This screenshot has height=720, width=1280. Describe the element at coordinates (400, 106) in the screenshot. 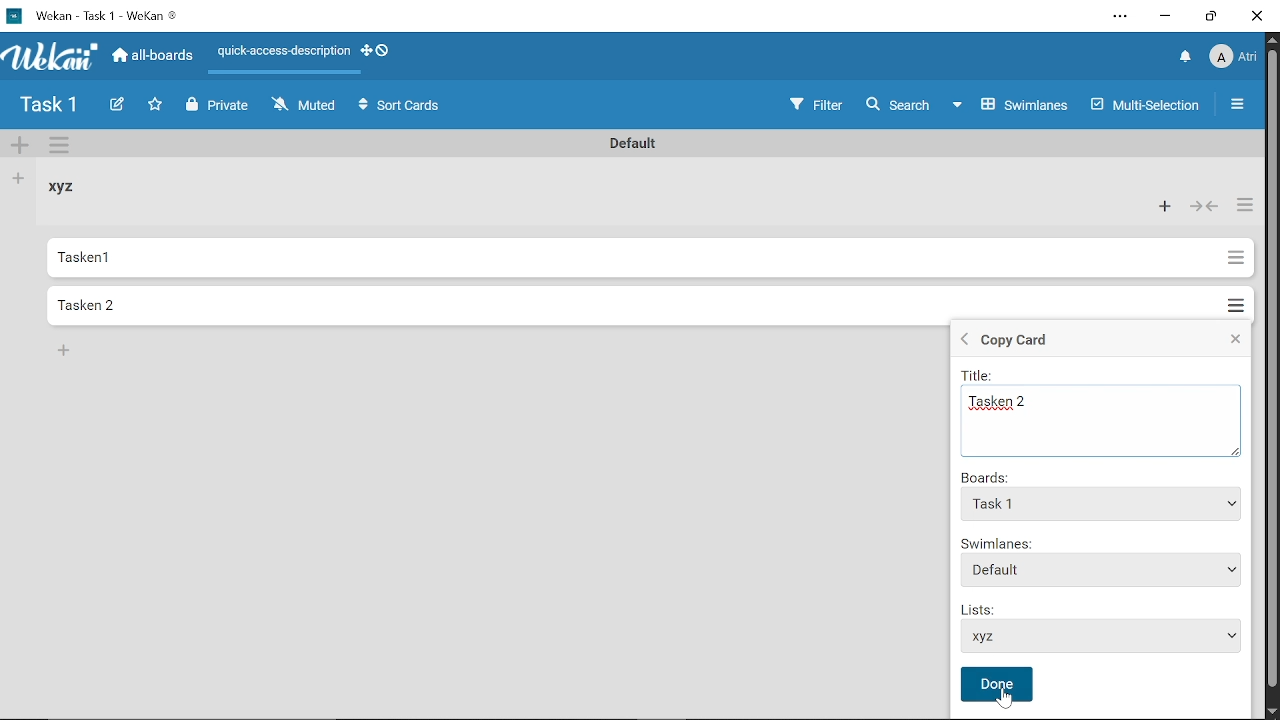

I see `Sort cards` at that location.